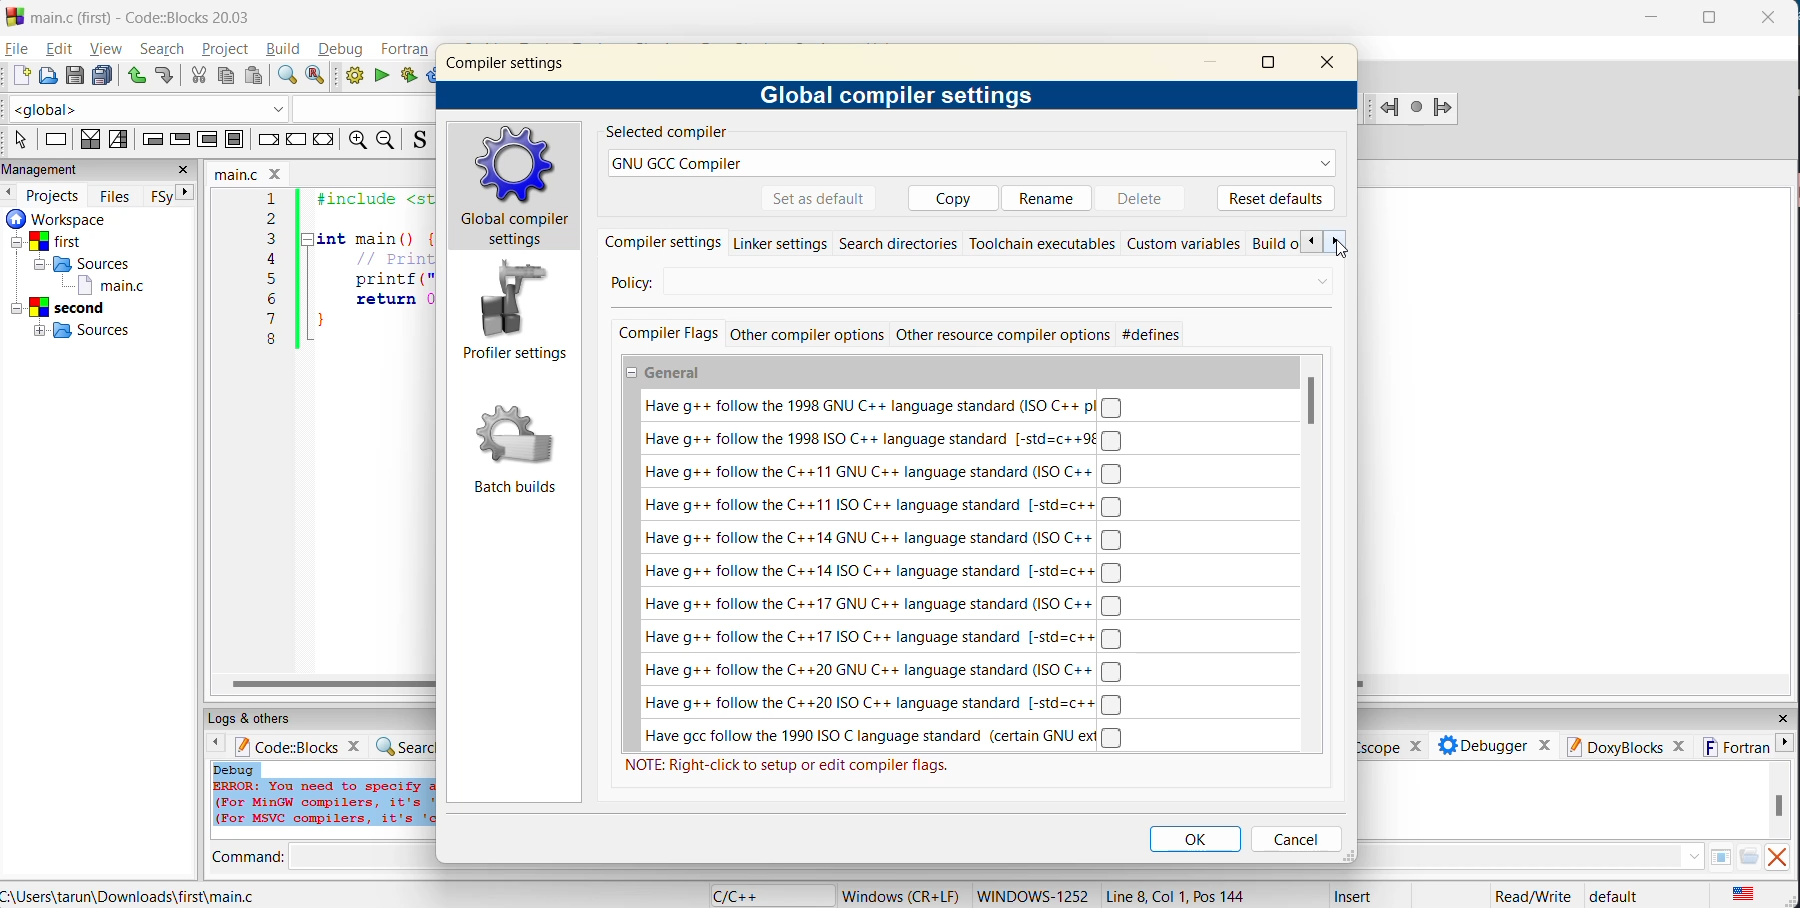 This screenshot has height=908, width=1800. What do you see at coordinates (1415, 108) in the screenshot?
I see `Last jump` at bounding box center [1415, 108].